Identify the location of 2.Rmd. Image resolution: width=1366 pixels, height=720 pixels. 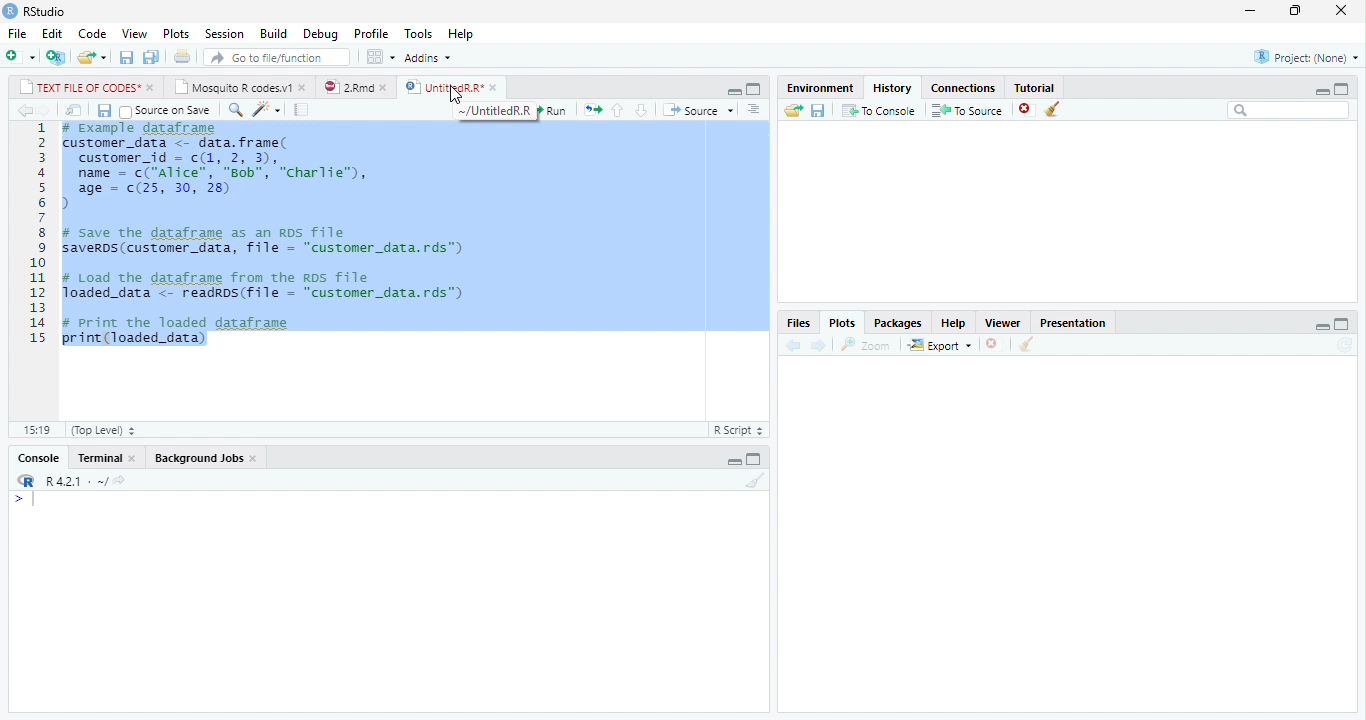
(347, 87).